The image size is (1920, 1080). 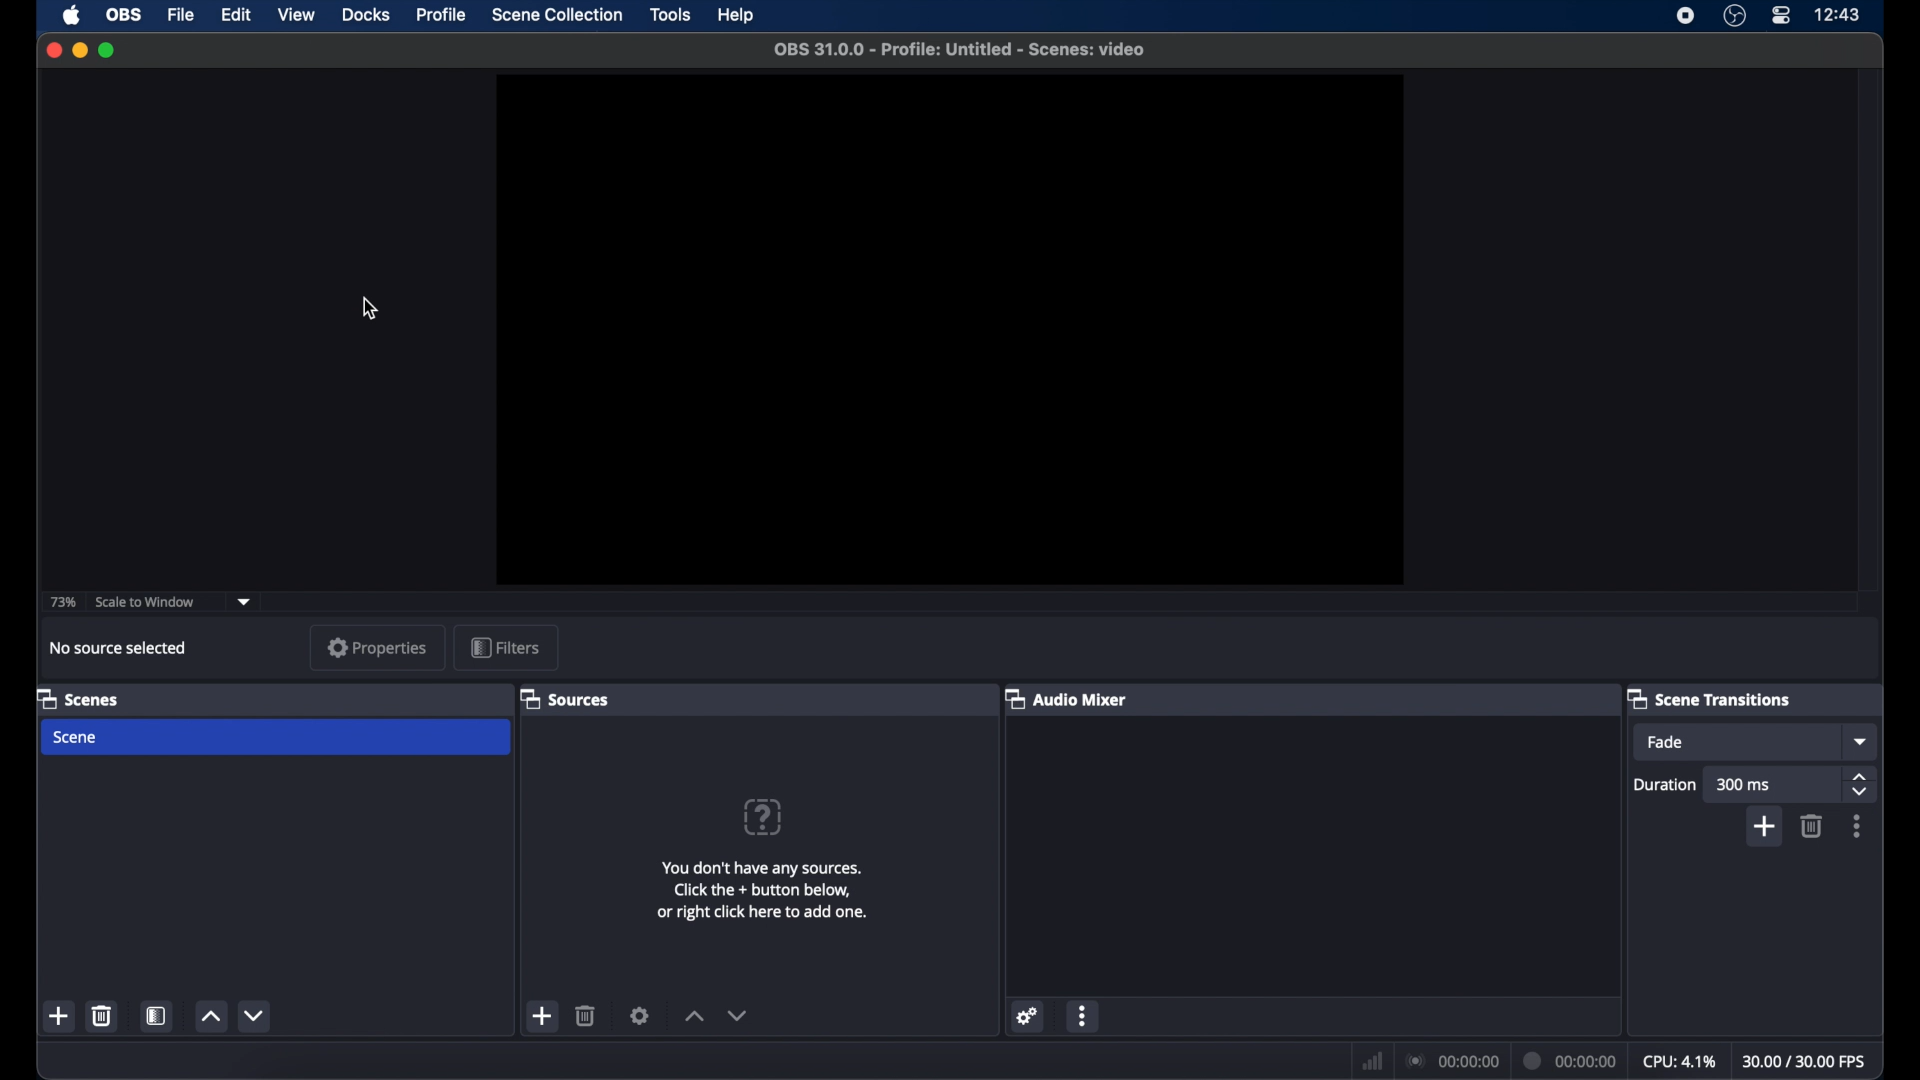 What do you see at coordinates (1372, 1058) in the screenshot?
I see `network` at bounding box center [1372, 1058].